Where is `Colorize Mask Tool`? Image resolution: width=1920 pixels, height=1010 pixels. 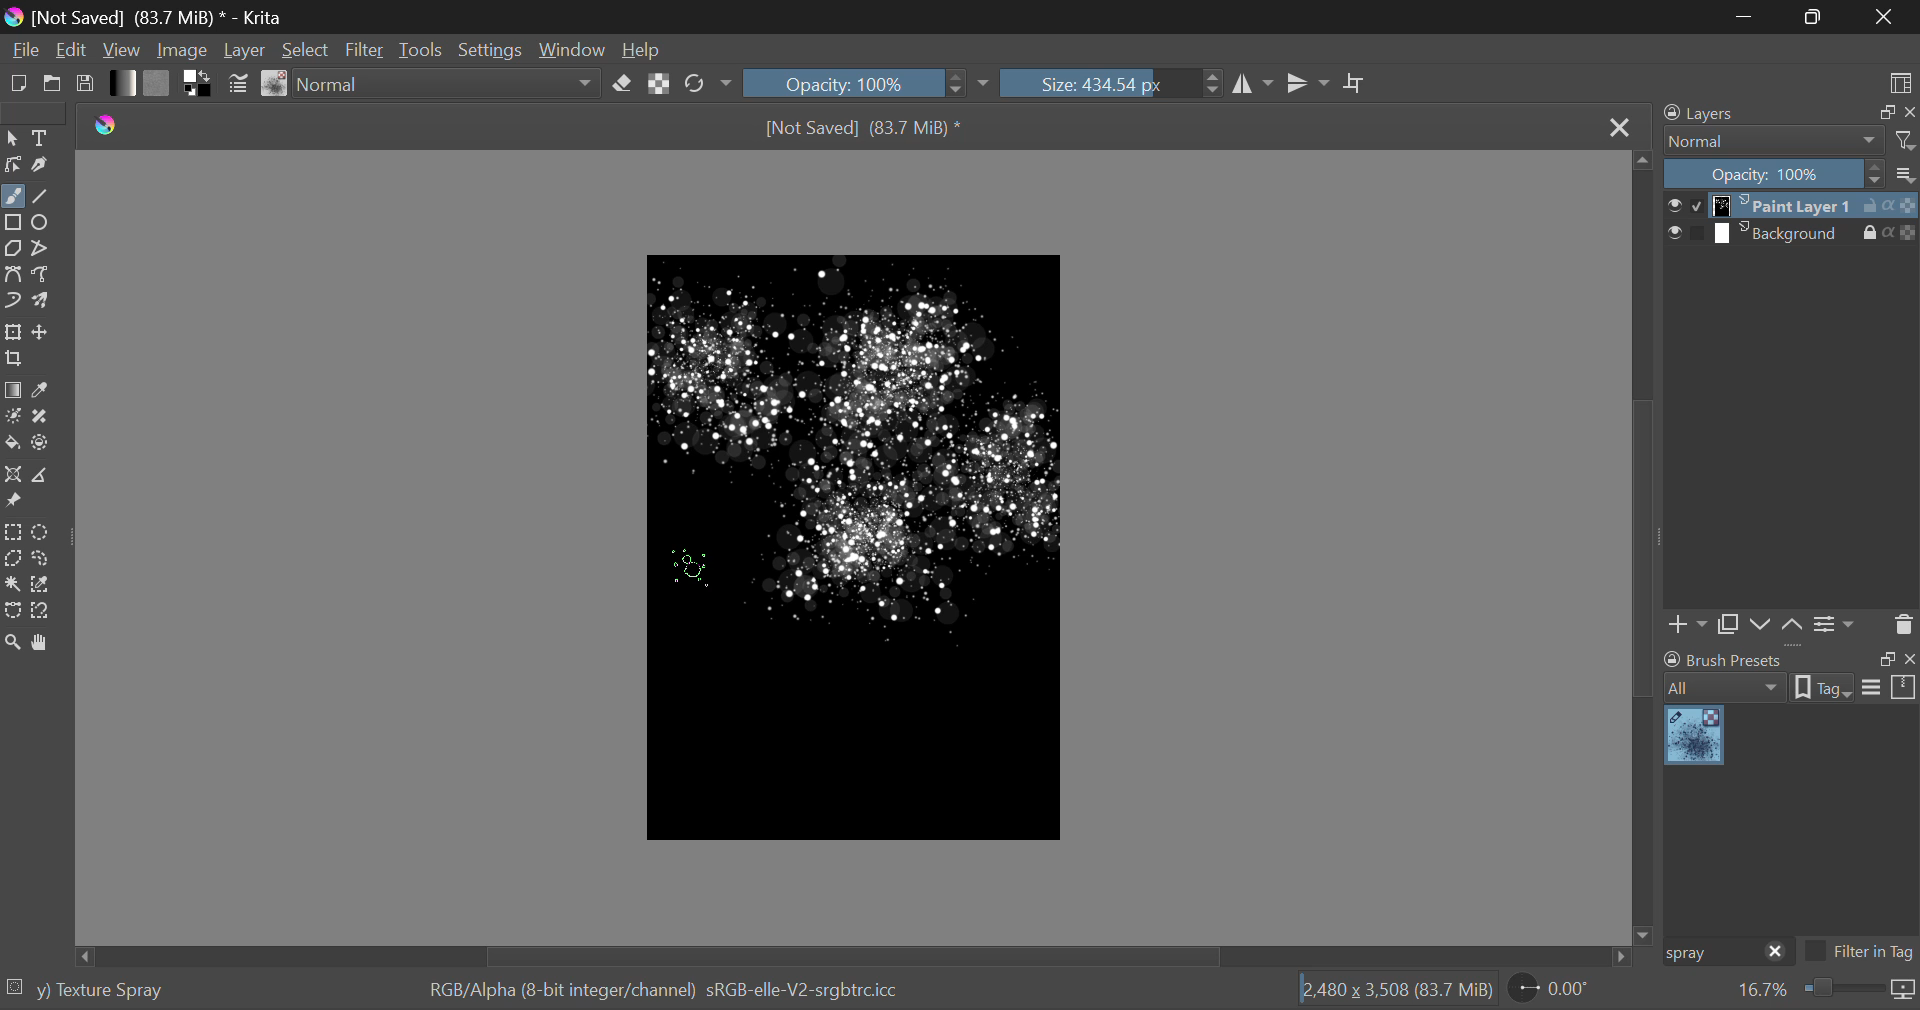
Colorize Mask Tool is located at coordinates (13, 418).